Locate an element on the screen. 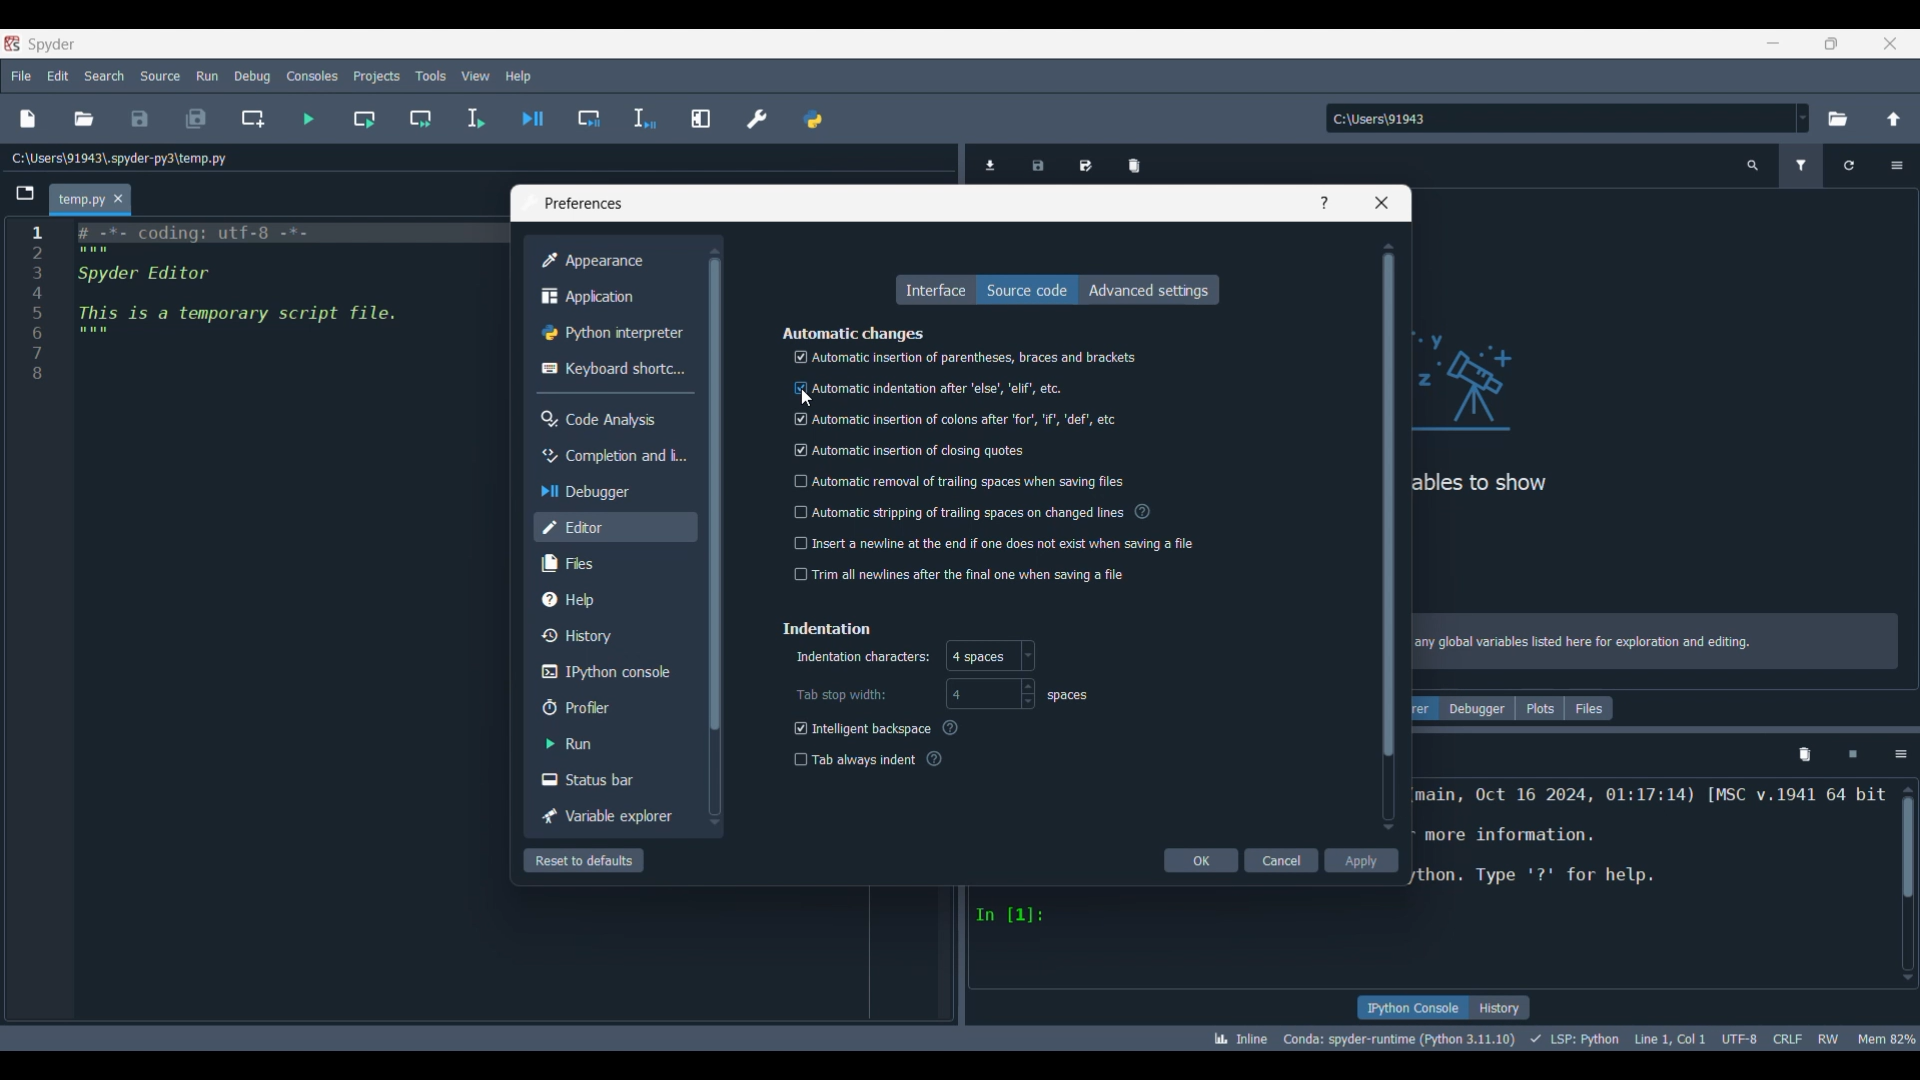 The height and width of the screenshot is (1080, 1920). History  is located at coordinates (1501, 1008).